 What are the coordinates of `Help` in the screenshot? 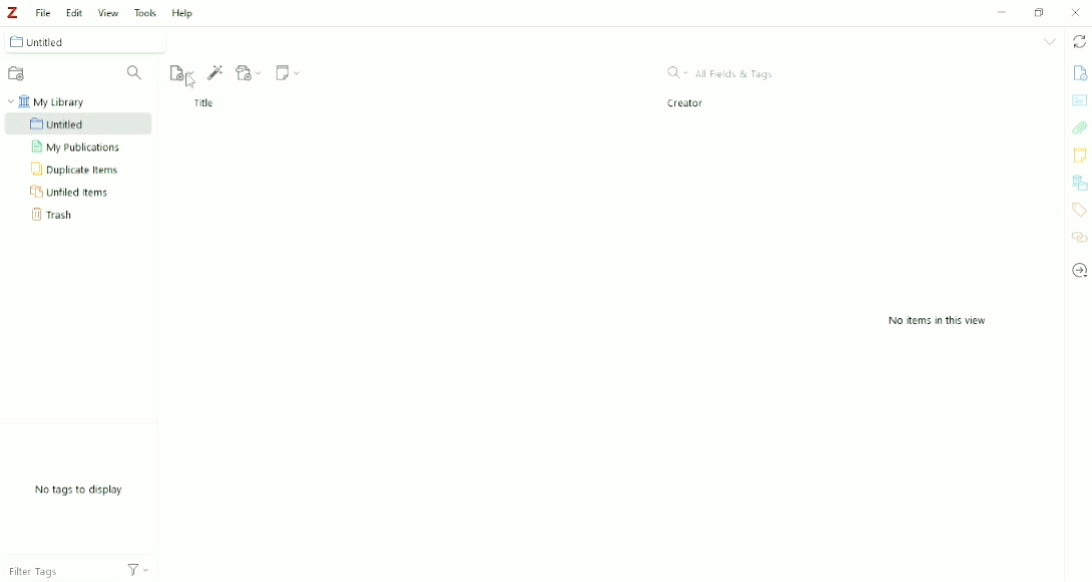 It's located at (183, 13).